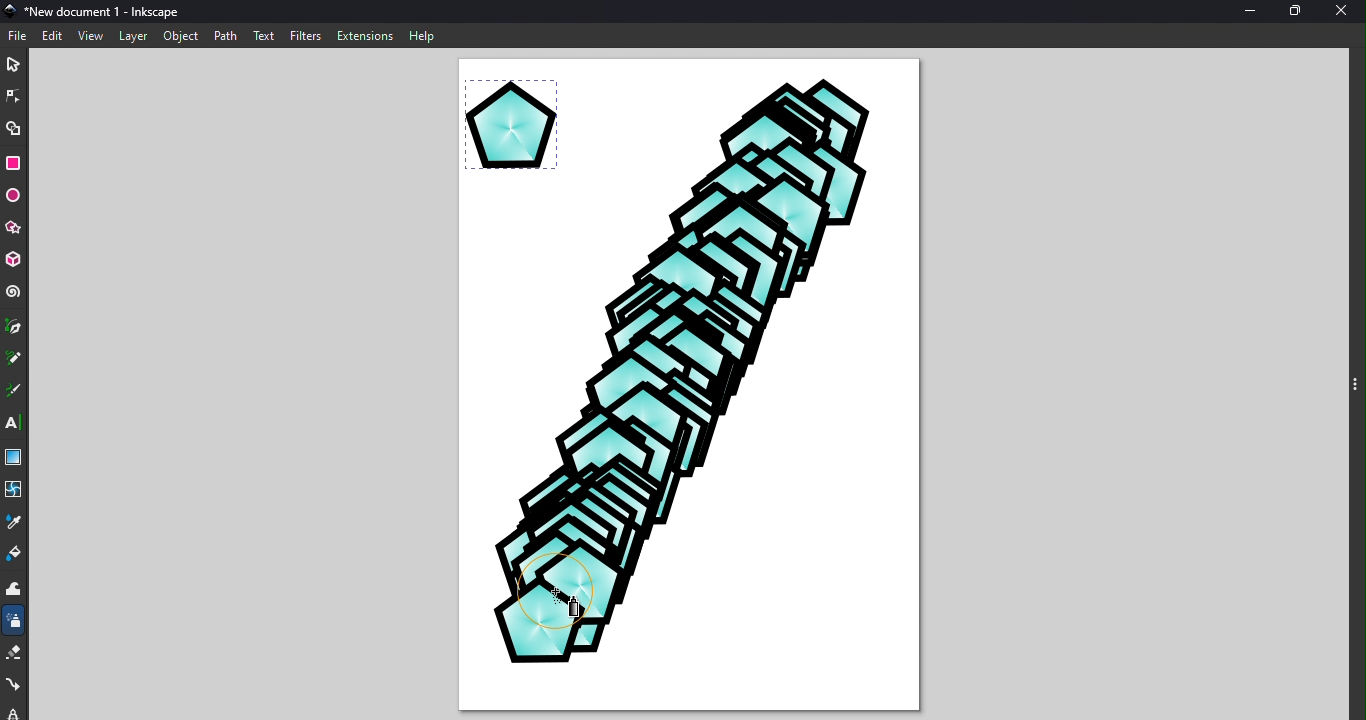  What do you see at coordinates (17, 521) in the screenshot?
I see `Dropper tool` at bounding box center [17, 521].